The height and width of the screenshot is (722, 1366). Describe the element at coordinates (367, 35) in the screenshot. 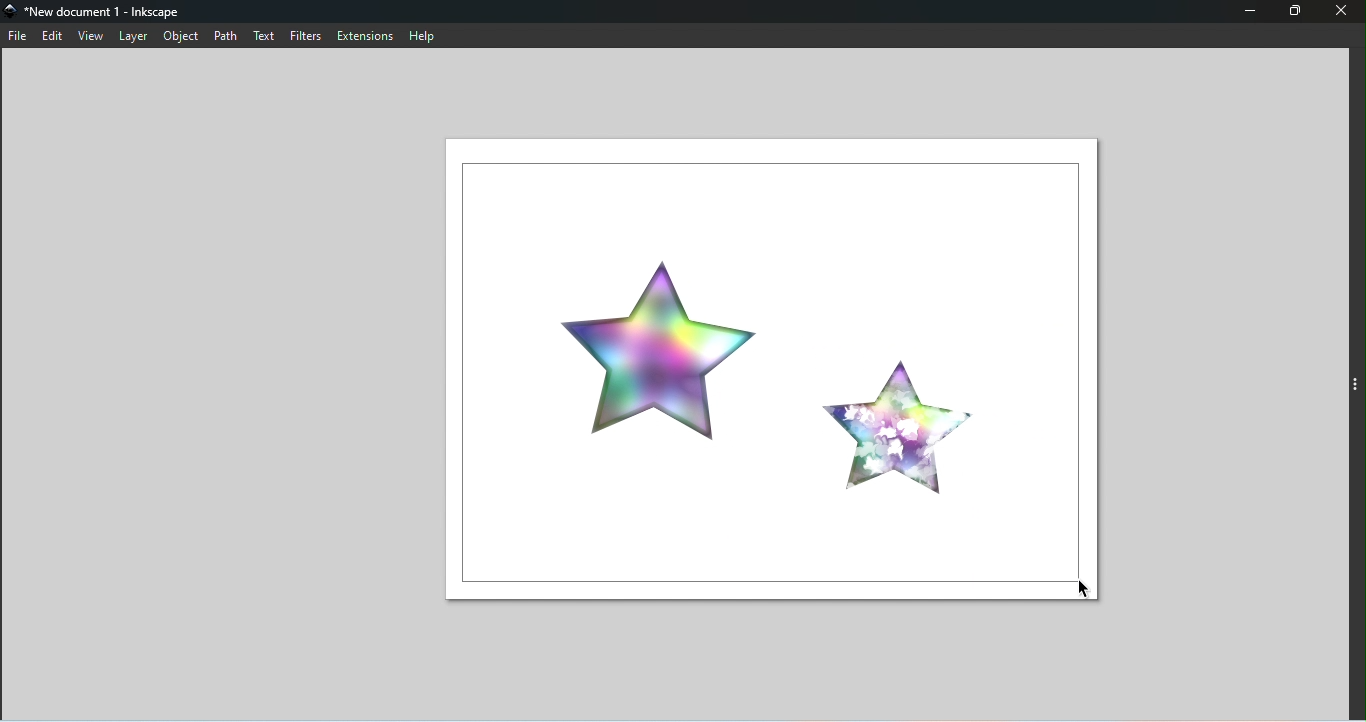

I see `Extensions` at that location.